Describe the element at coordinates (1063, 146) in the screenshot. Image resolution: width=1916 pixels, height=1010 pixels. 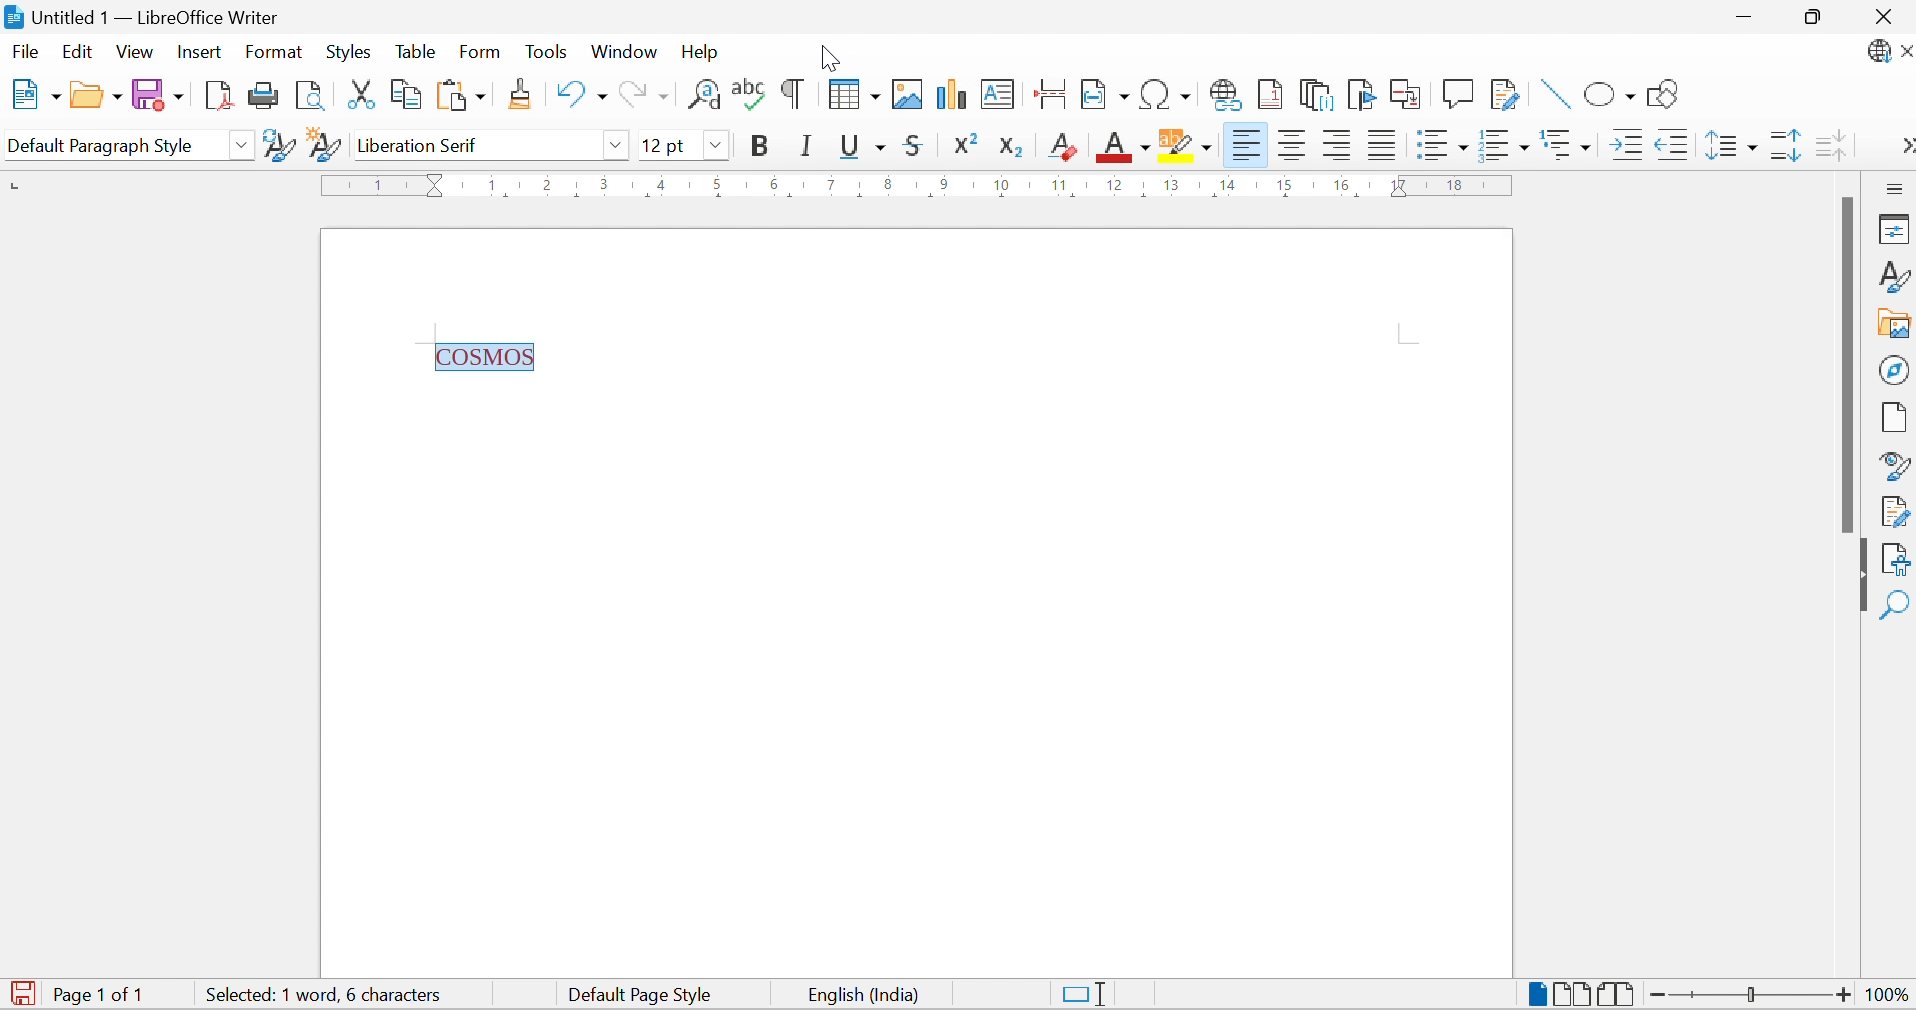
I see `Clear Direct Formatting` at that location.